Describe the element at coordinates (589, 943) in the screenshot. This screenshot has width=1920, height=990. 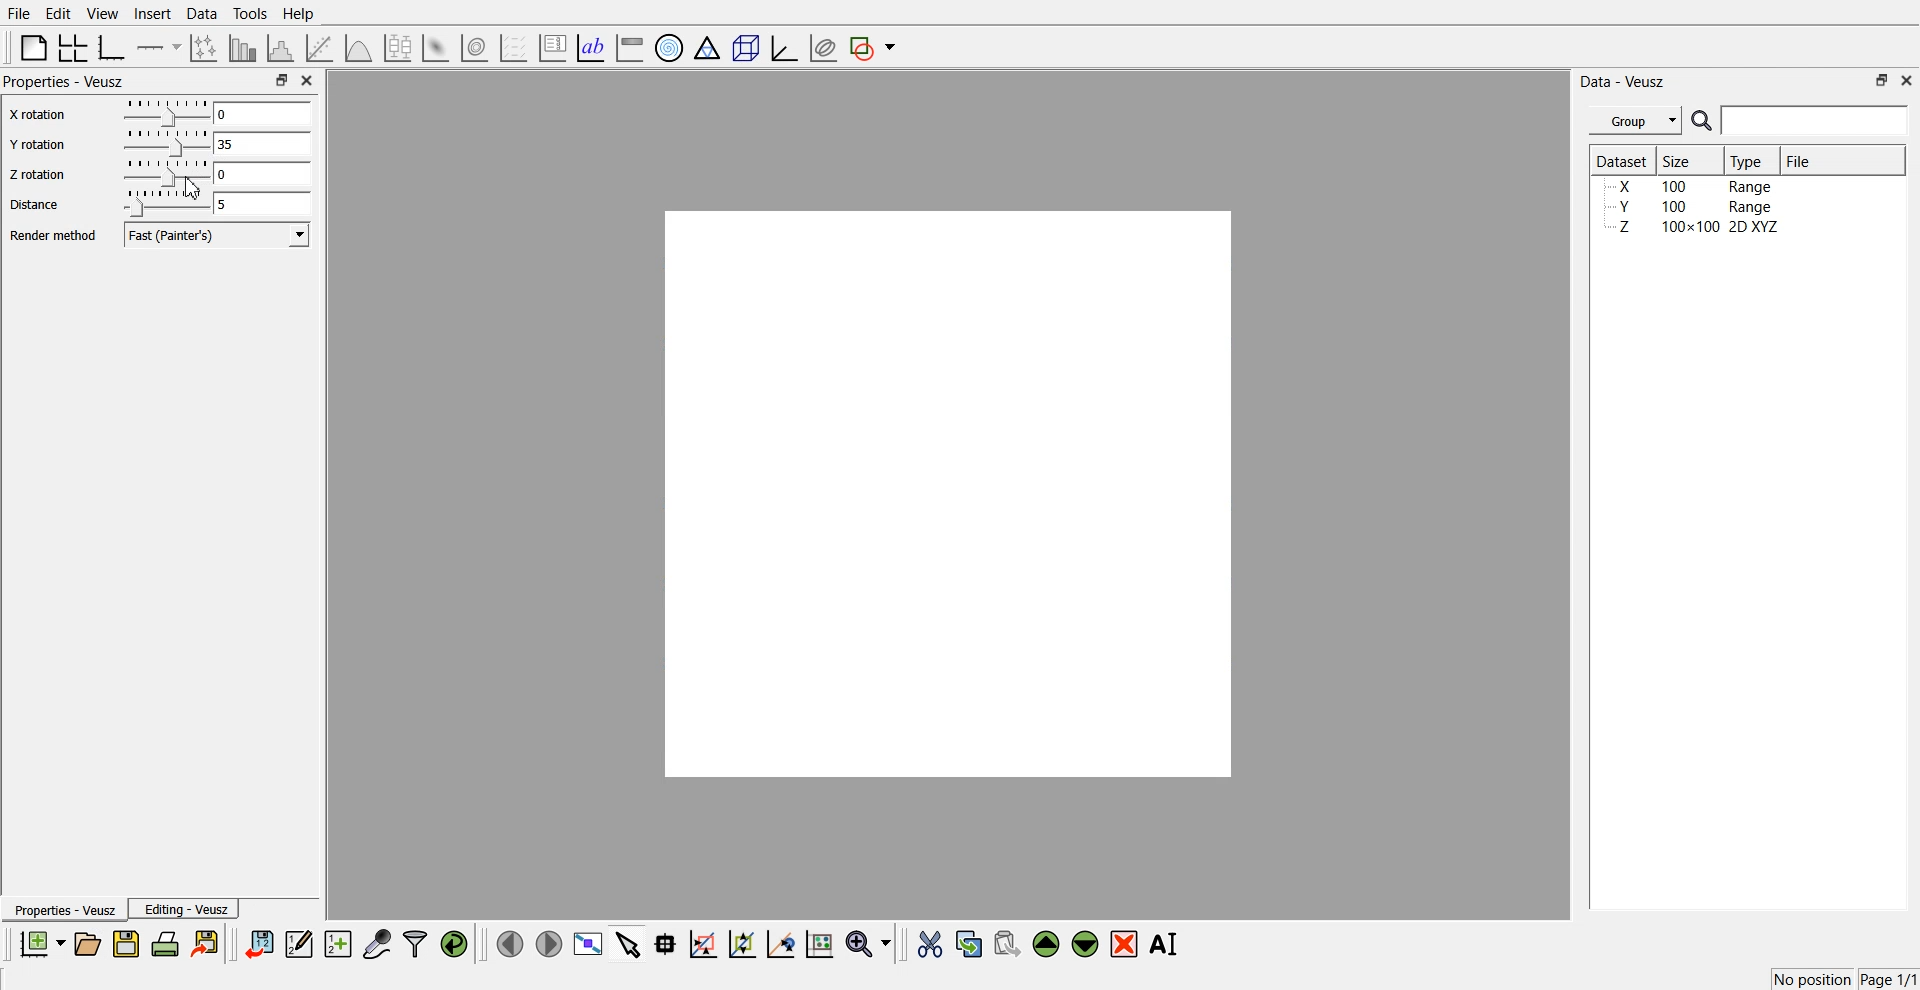
I see `View plot full screen` at that location.